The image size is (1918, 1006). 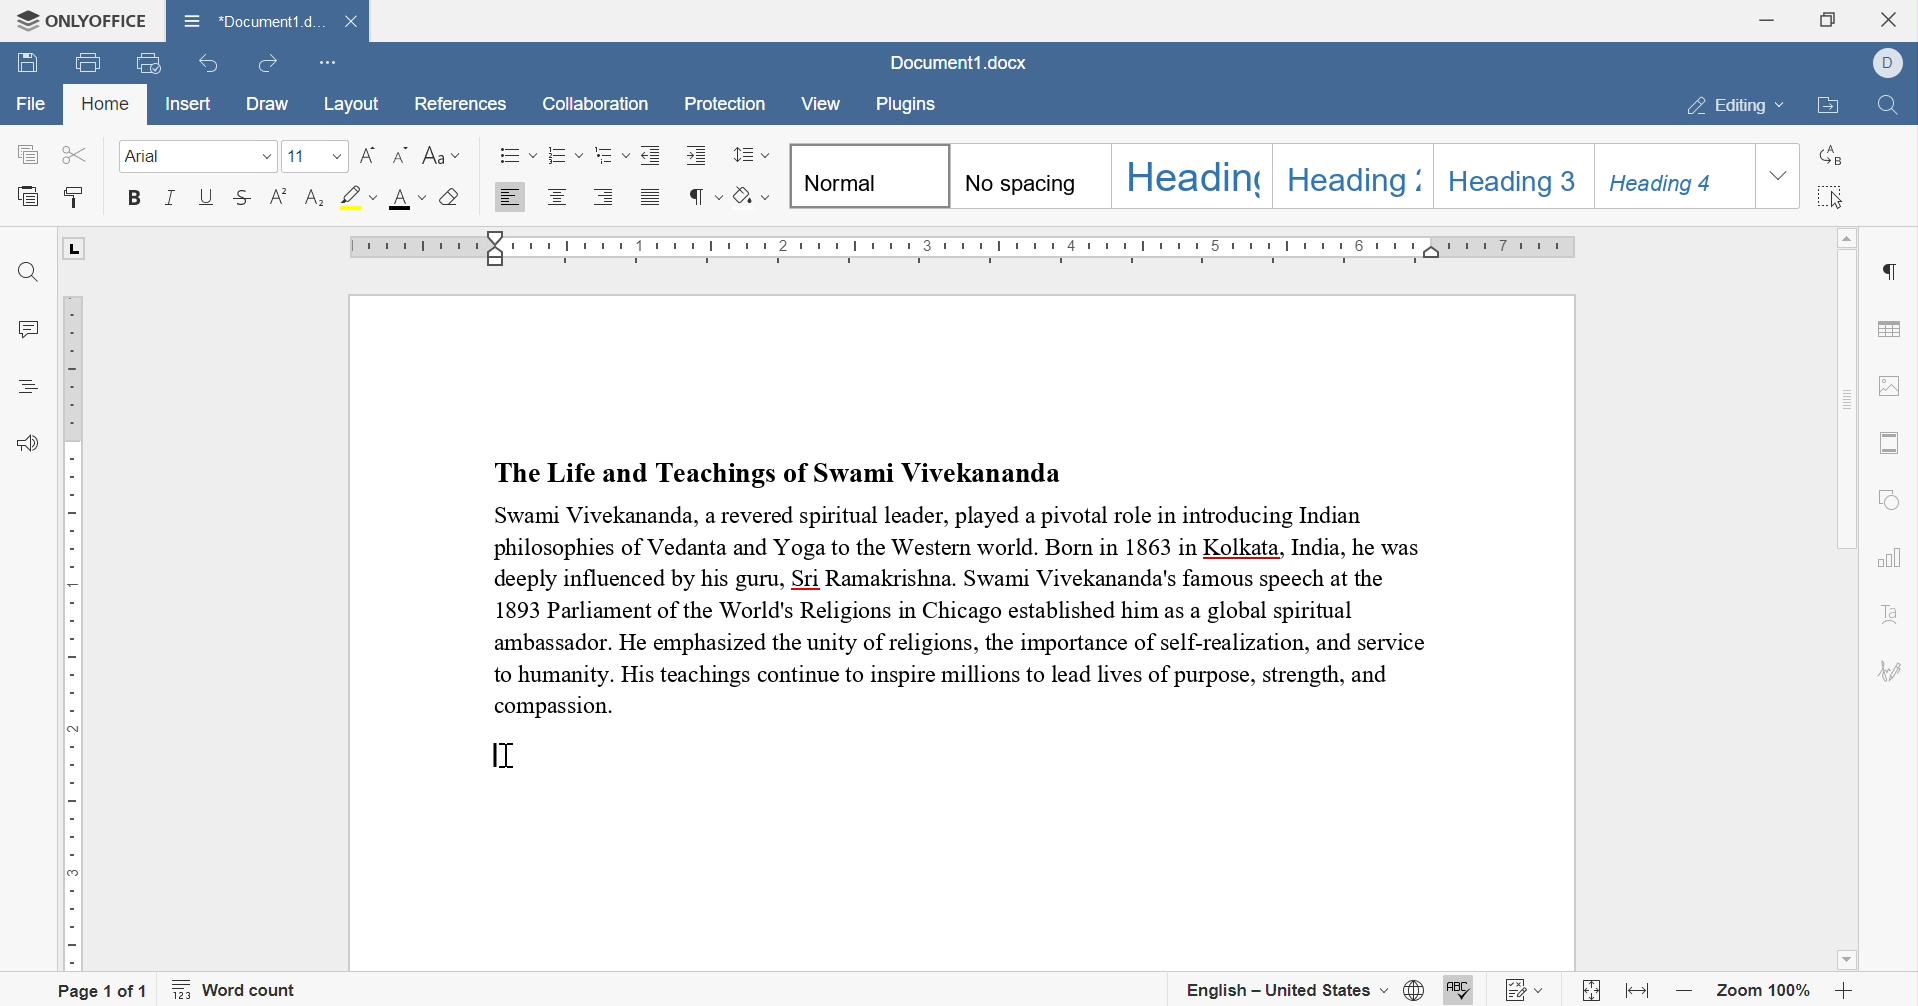 What do you see at coordinates (359, 195) in the screenshot?
I see `highlight color` at bounding box center [359, 195].